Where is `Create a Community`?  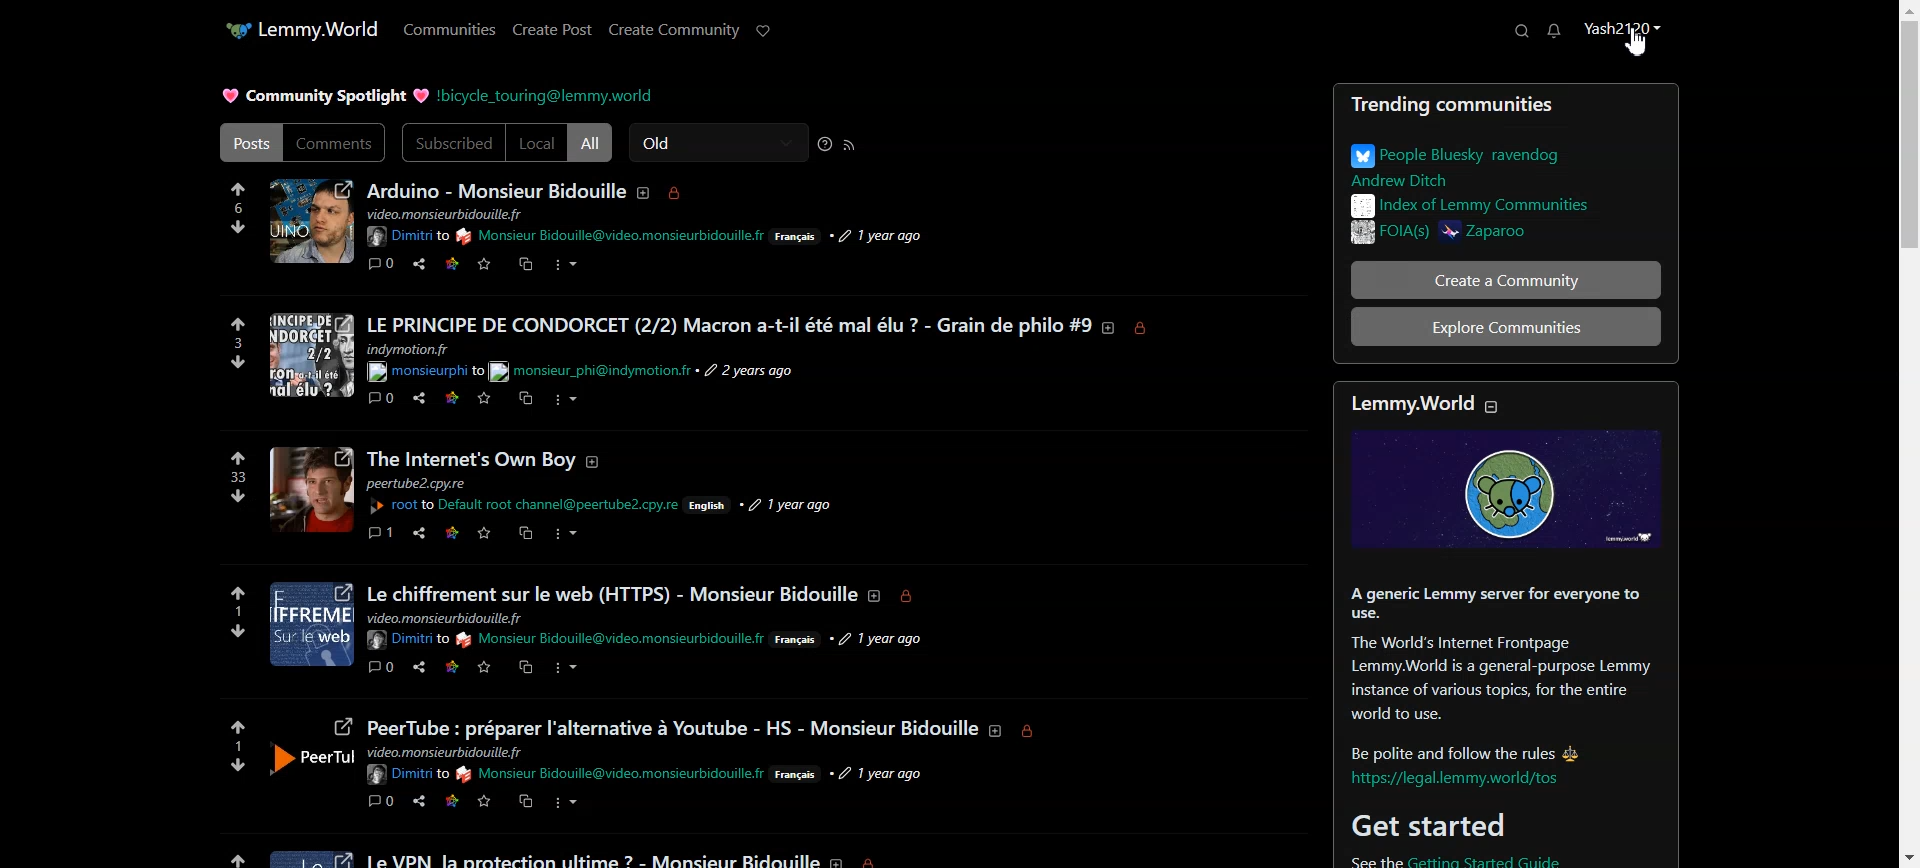
Create a Community is located at coordinates (1506, 279).